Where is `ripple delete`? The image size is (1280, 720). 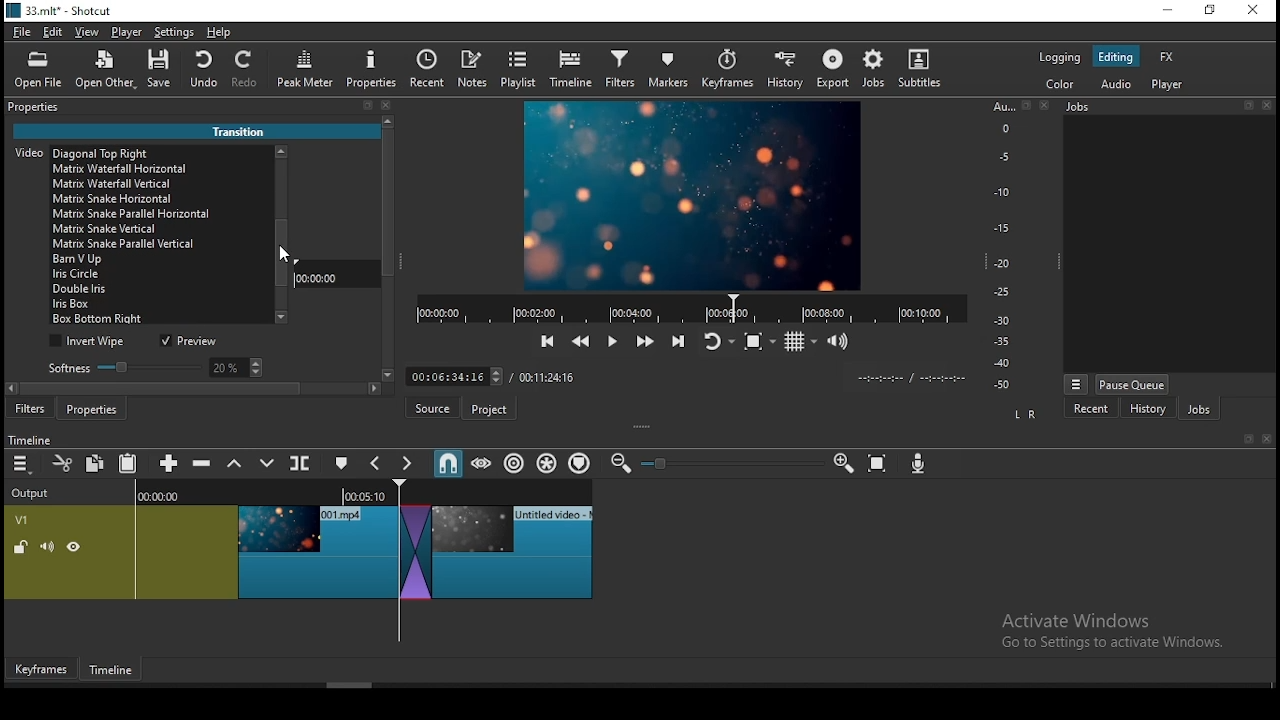 ripple delete is located at coordinates (204, 463).